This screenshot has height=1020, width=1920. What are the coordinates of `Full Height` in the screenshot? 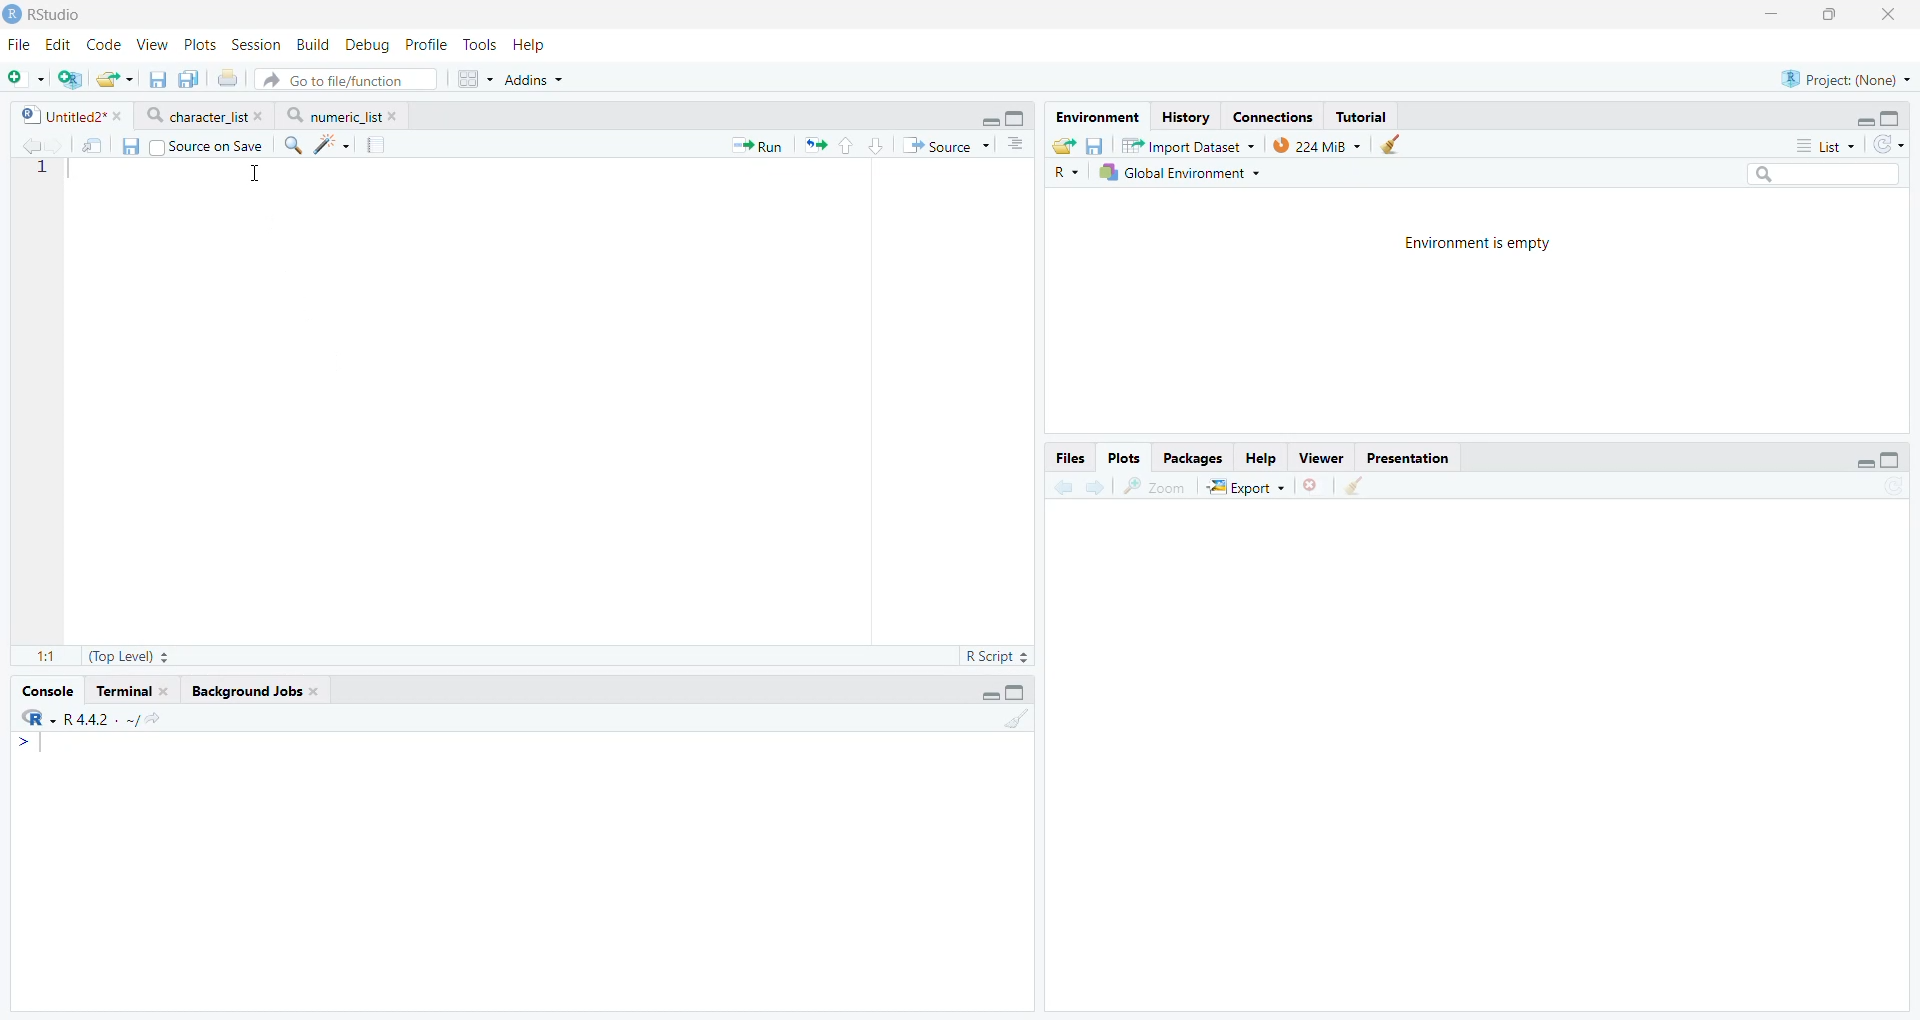 It's located at (1892, 115).